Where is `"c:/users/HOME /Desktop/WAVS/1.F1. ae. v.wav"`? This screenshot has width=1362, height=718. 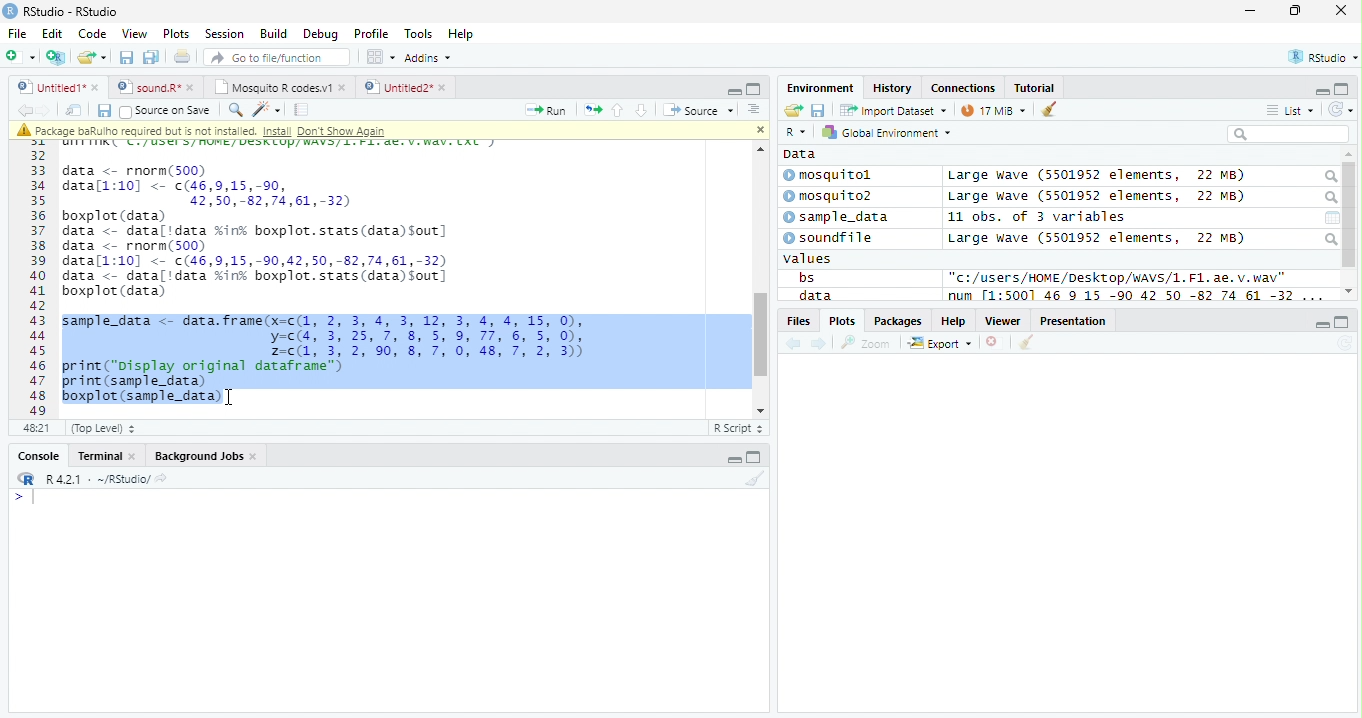
"c:/users/HOME /Desktop/WAVS/1.F1. ae. v.wav" is located at coordinates (1118, 277).